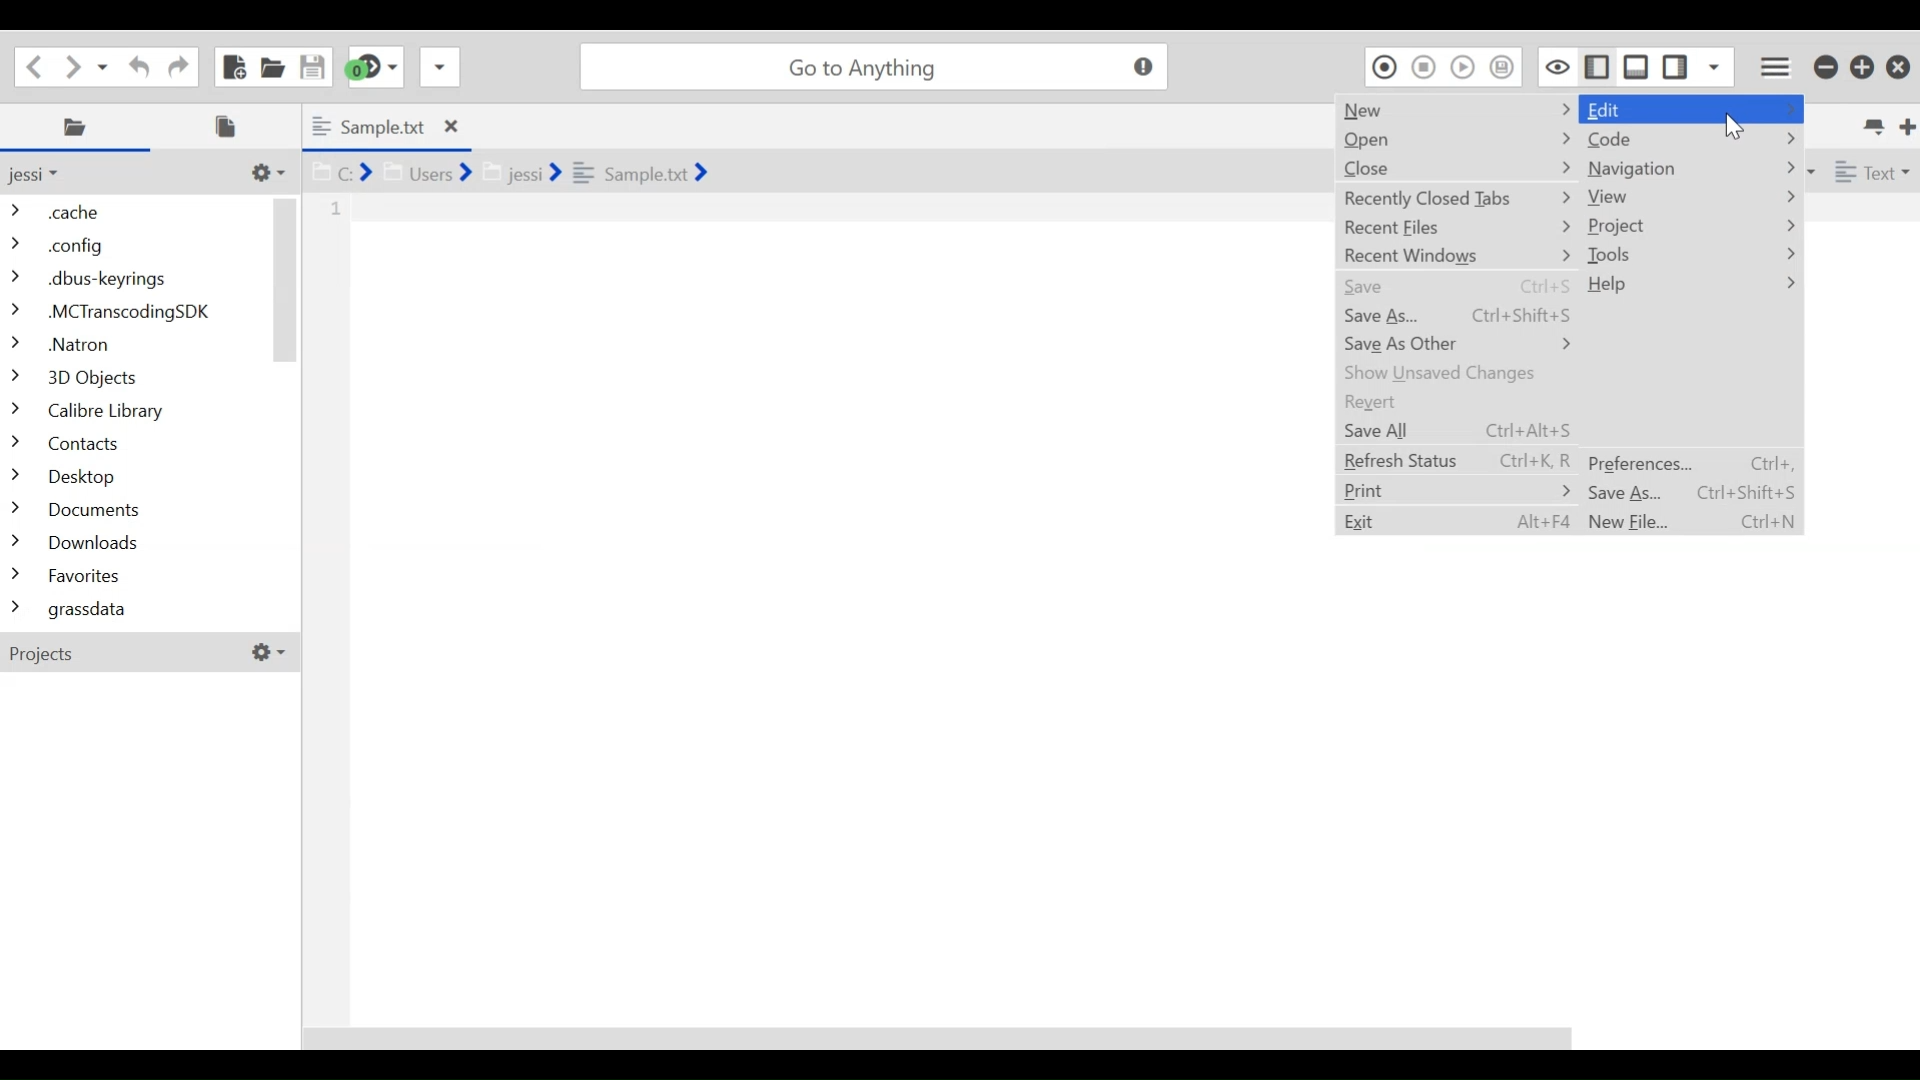 This screenshot has height=1080, width=1920. What do you see at coordinates (1454, 199) in the screenshot?
I see `Recently Closed File` at bounding box center [1454, 199].